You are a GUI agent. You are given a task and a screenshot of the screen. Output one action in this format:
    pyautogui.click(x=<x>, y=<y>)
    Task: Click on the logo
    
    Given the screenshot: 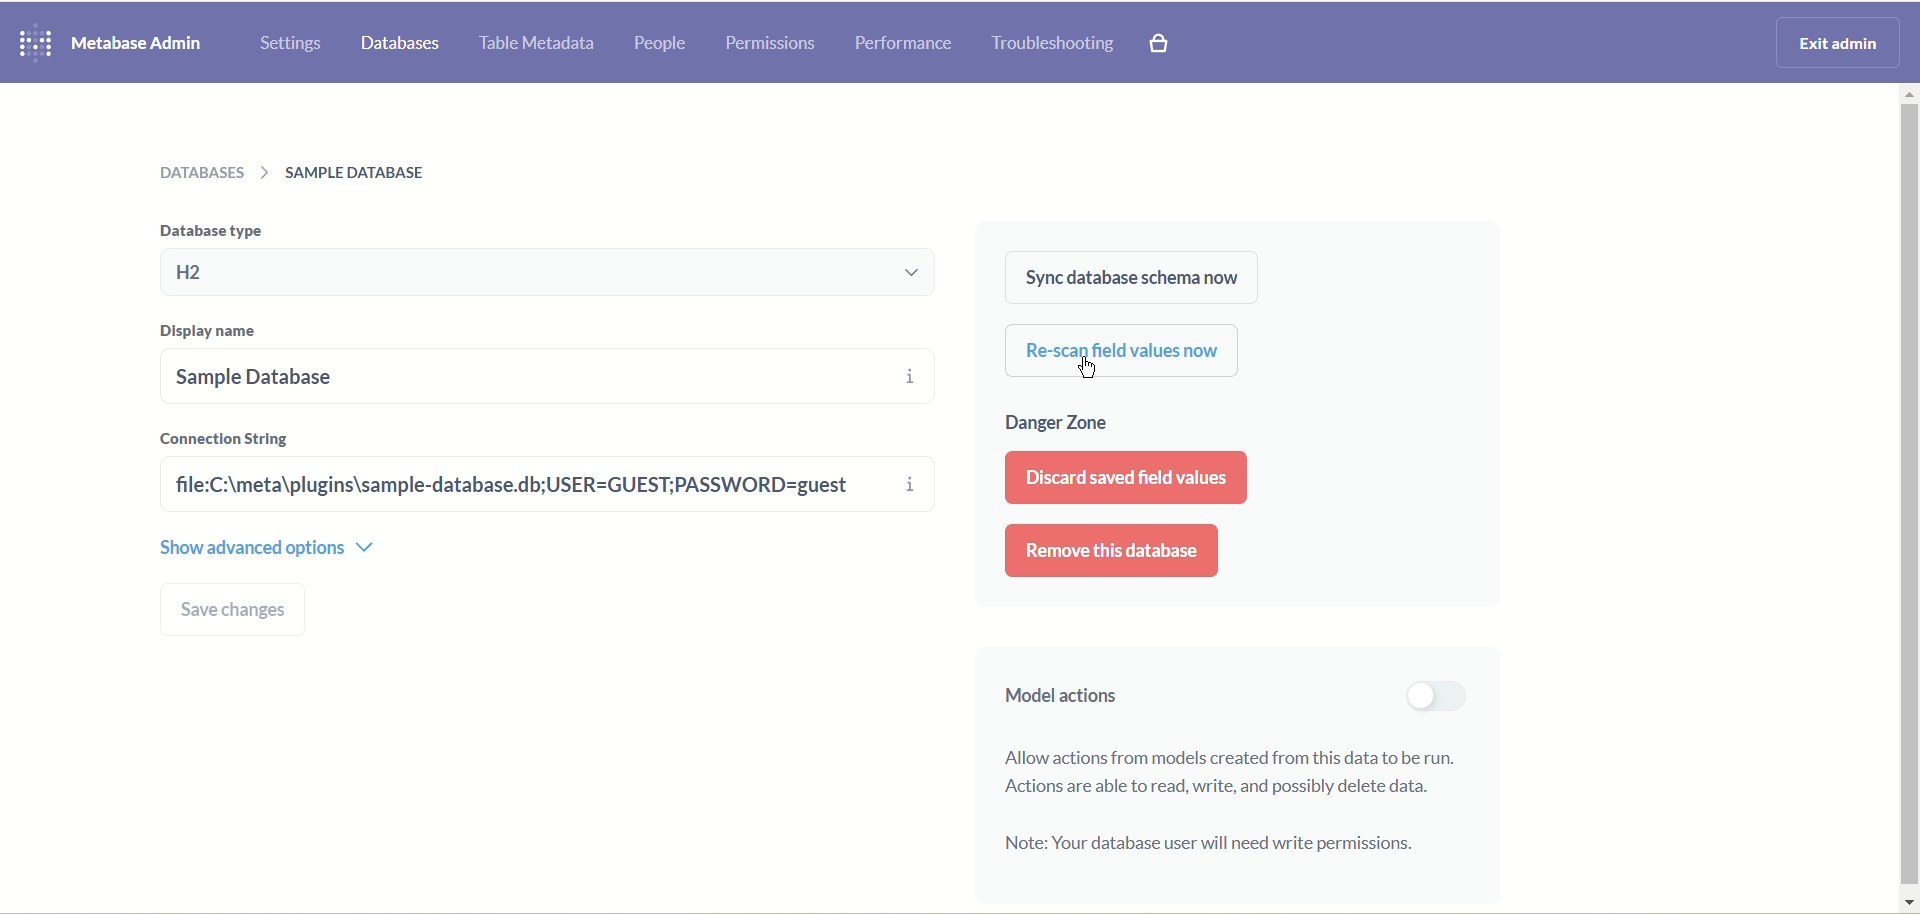 What is the action you would take?
    pyautogui.click(x=31, y=44)
    